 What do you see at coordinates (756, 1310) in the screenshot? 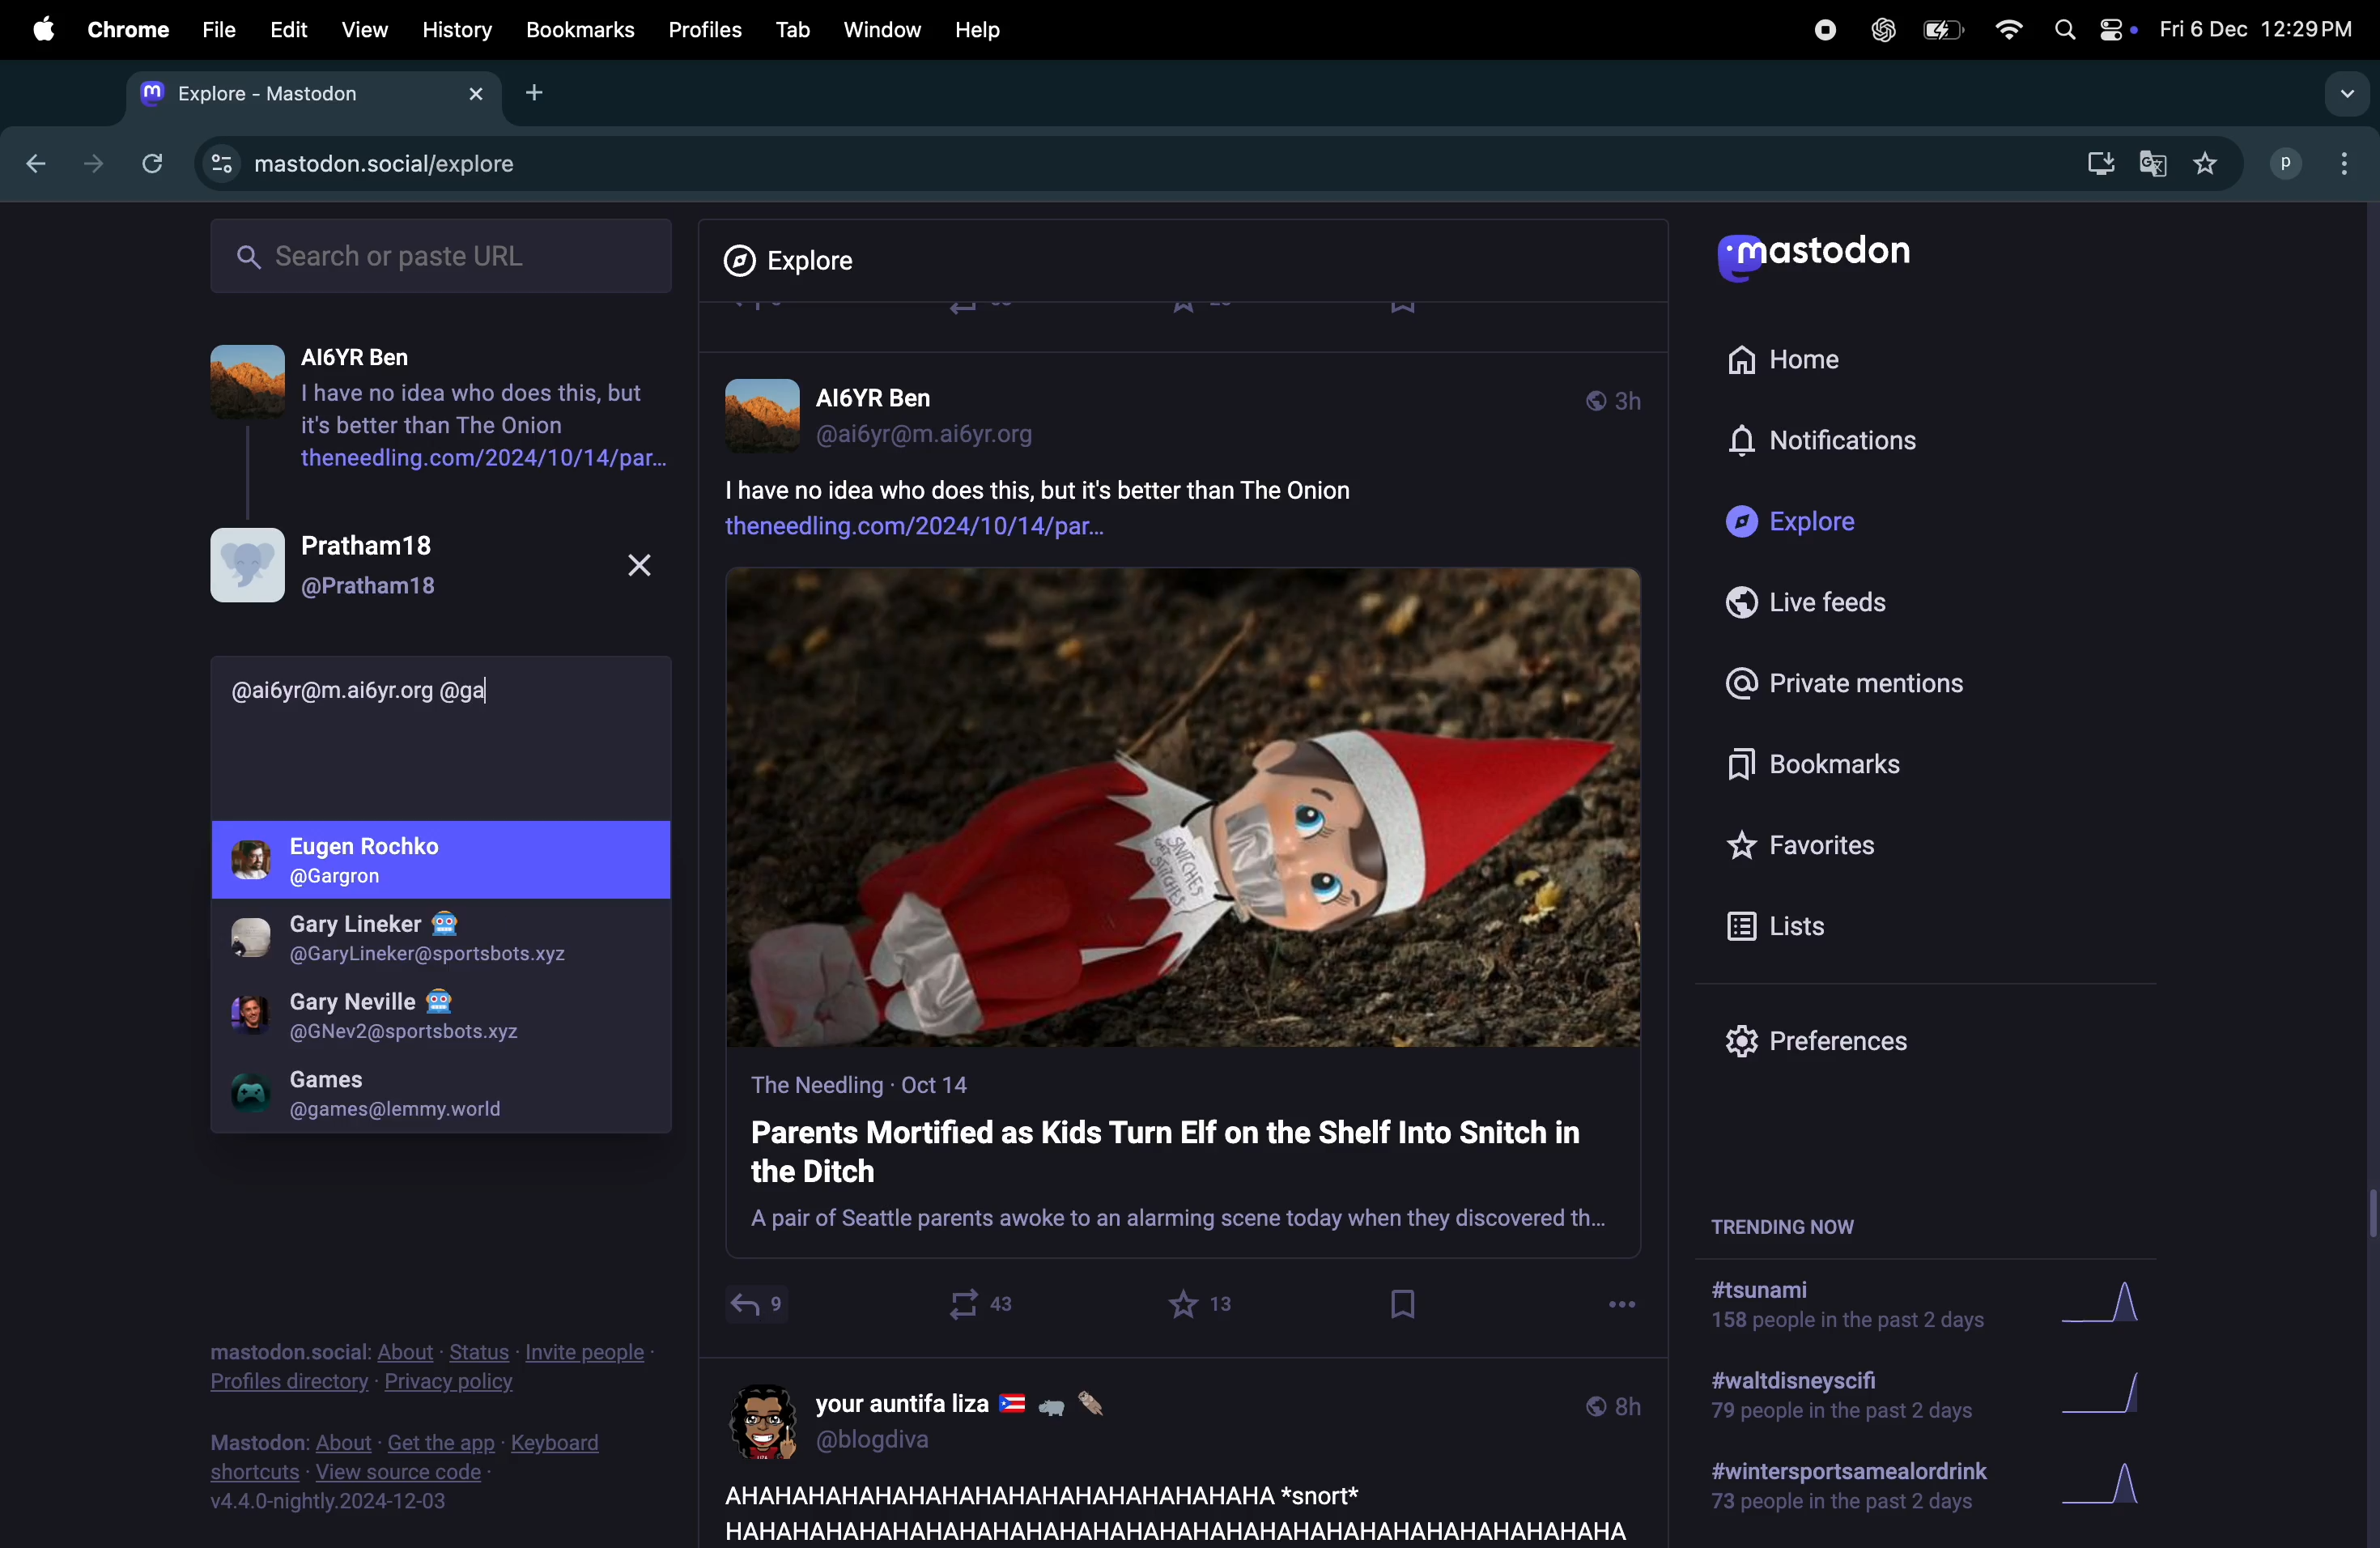
I see `reply` at bounding box center [756, 1310].